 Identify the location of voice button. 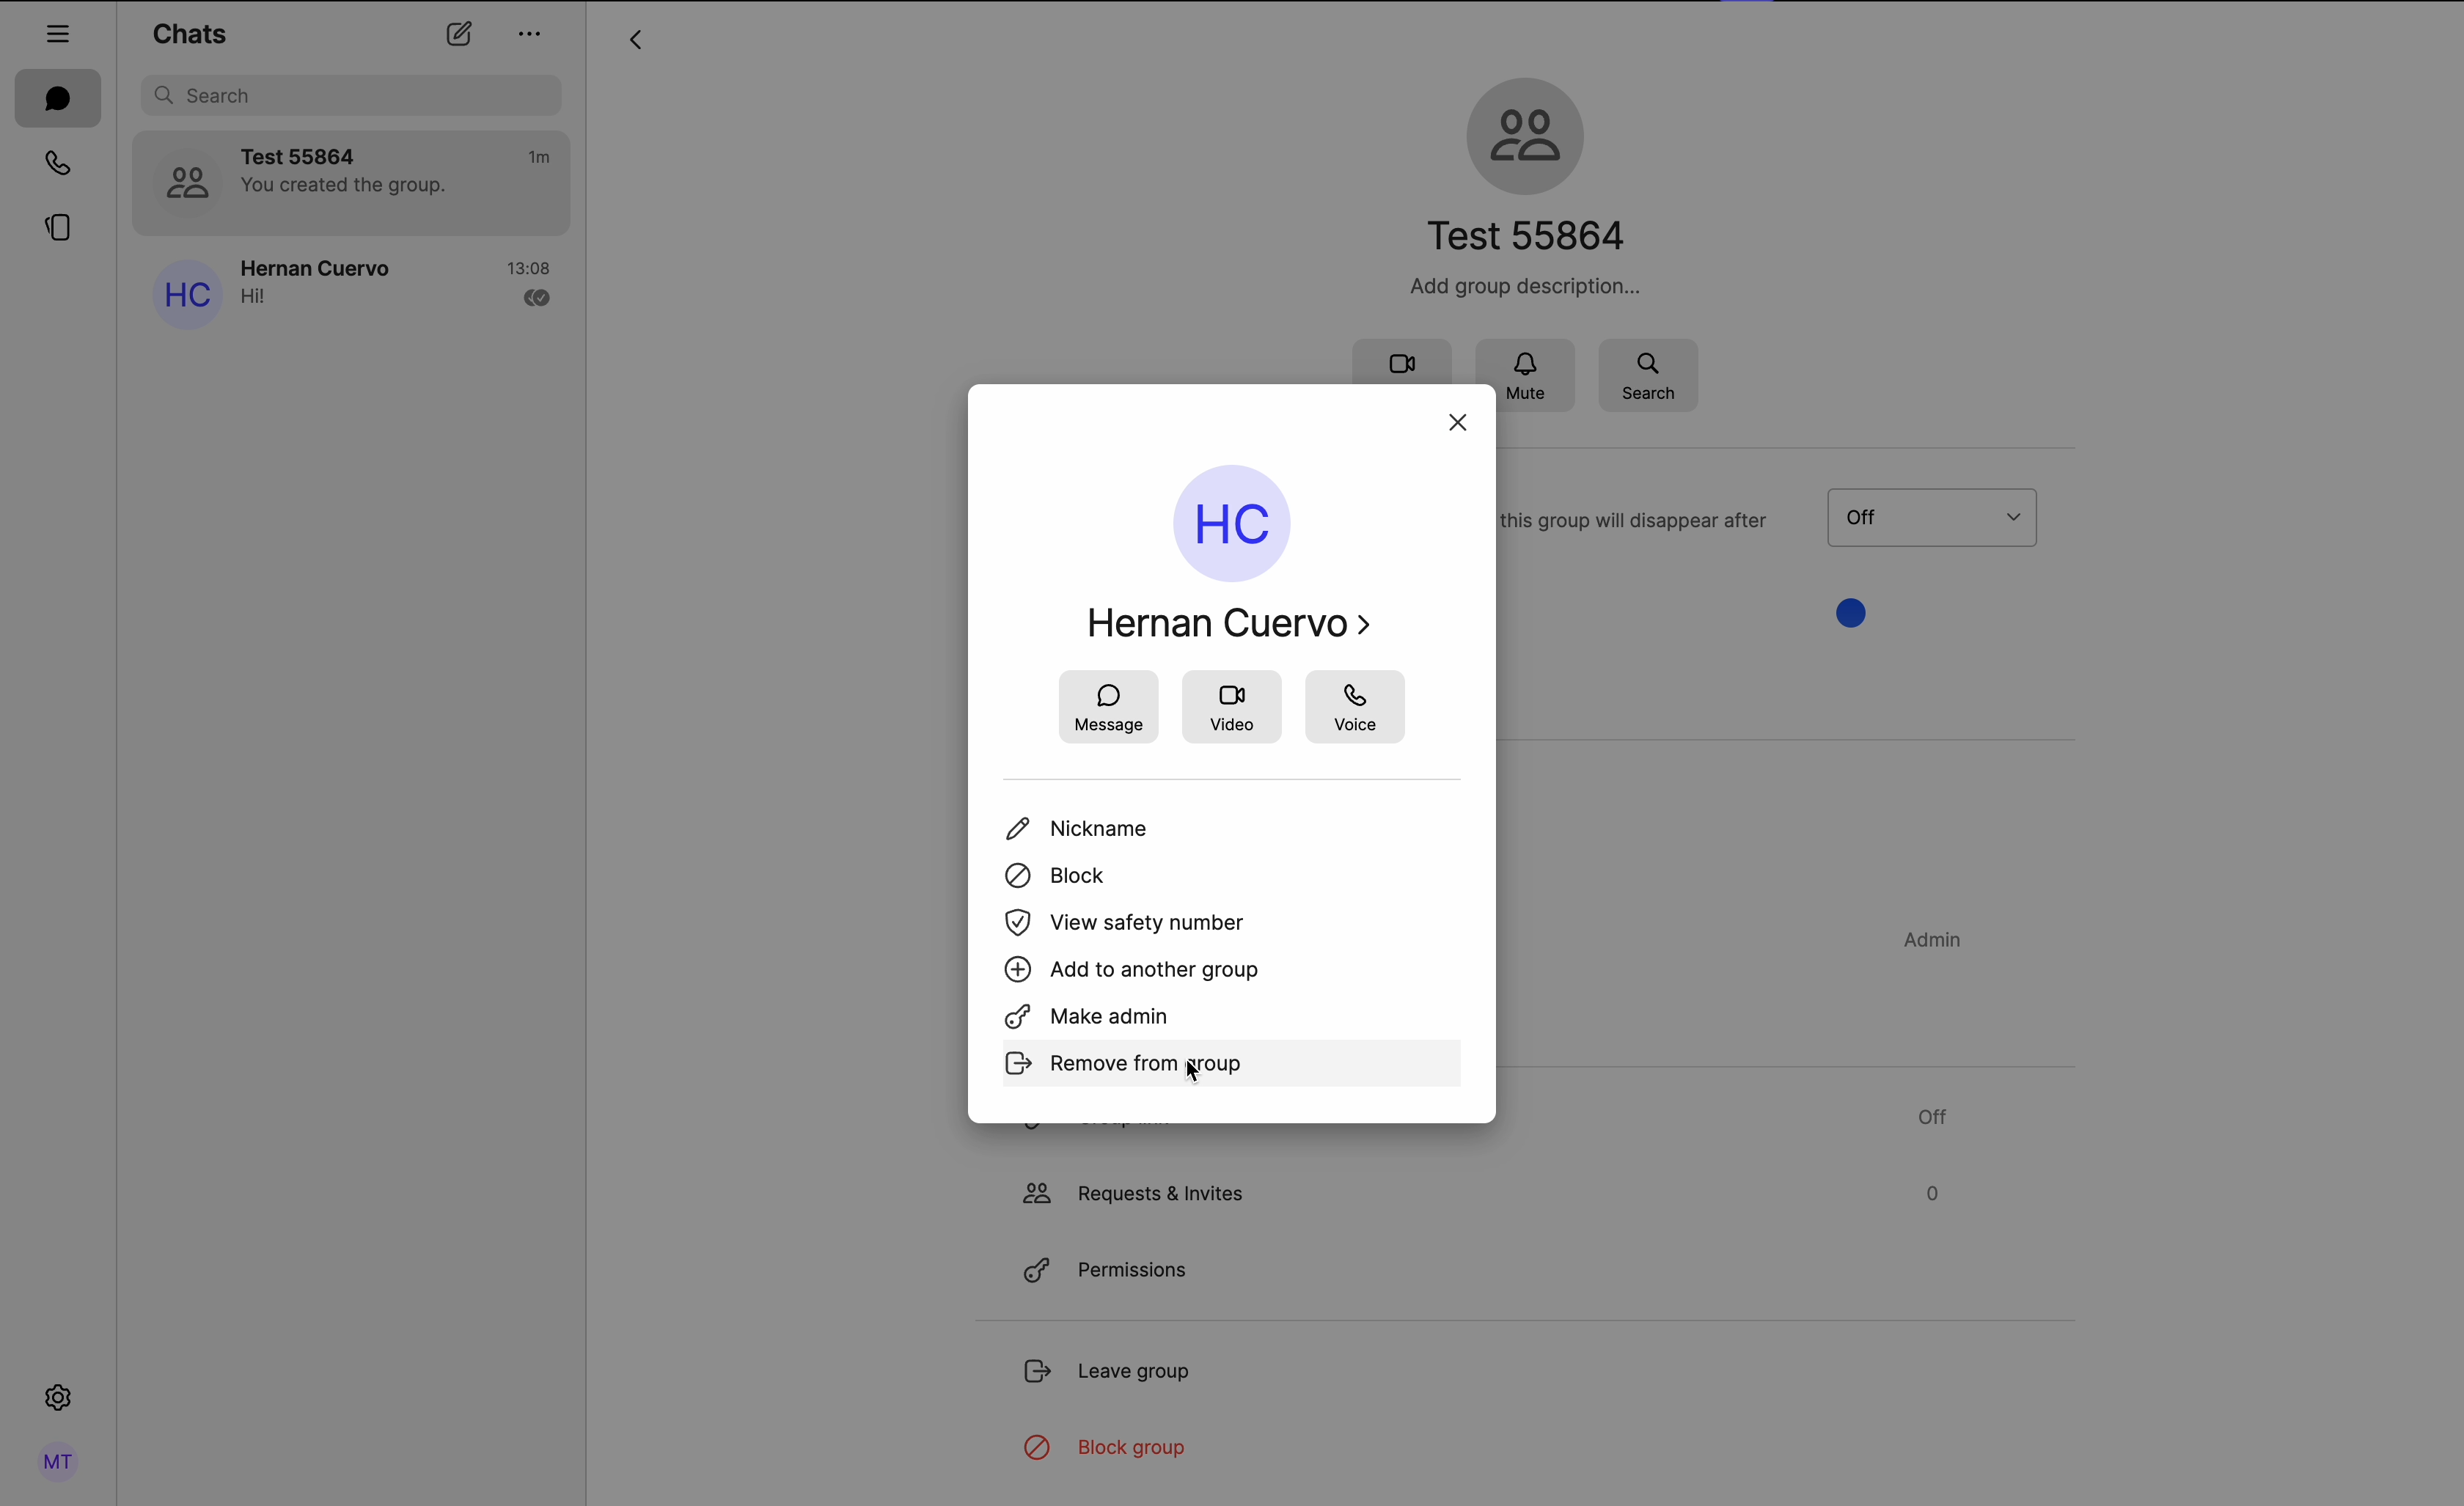
(1356, 706).